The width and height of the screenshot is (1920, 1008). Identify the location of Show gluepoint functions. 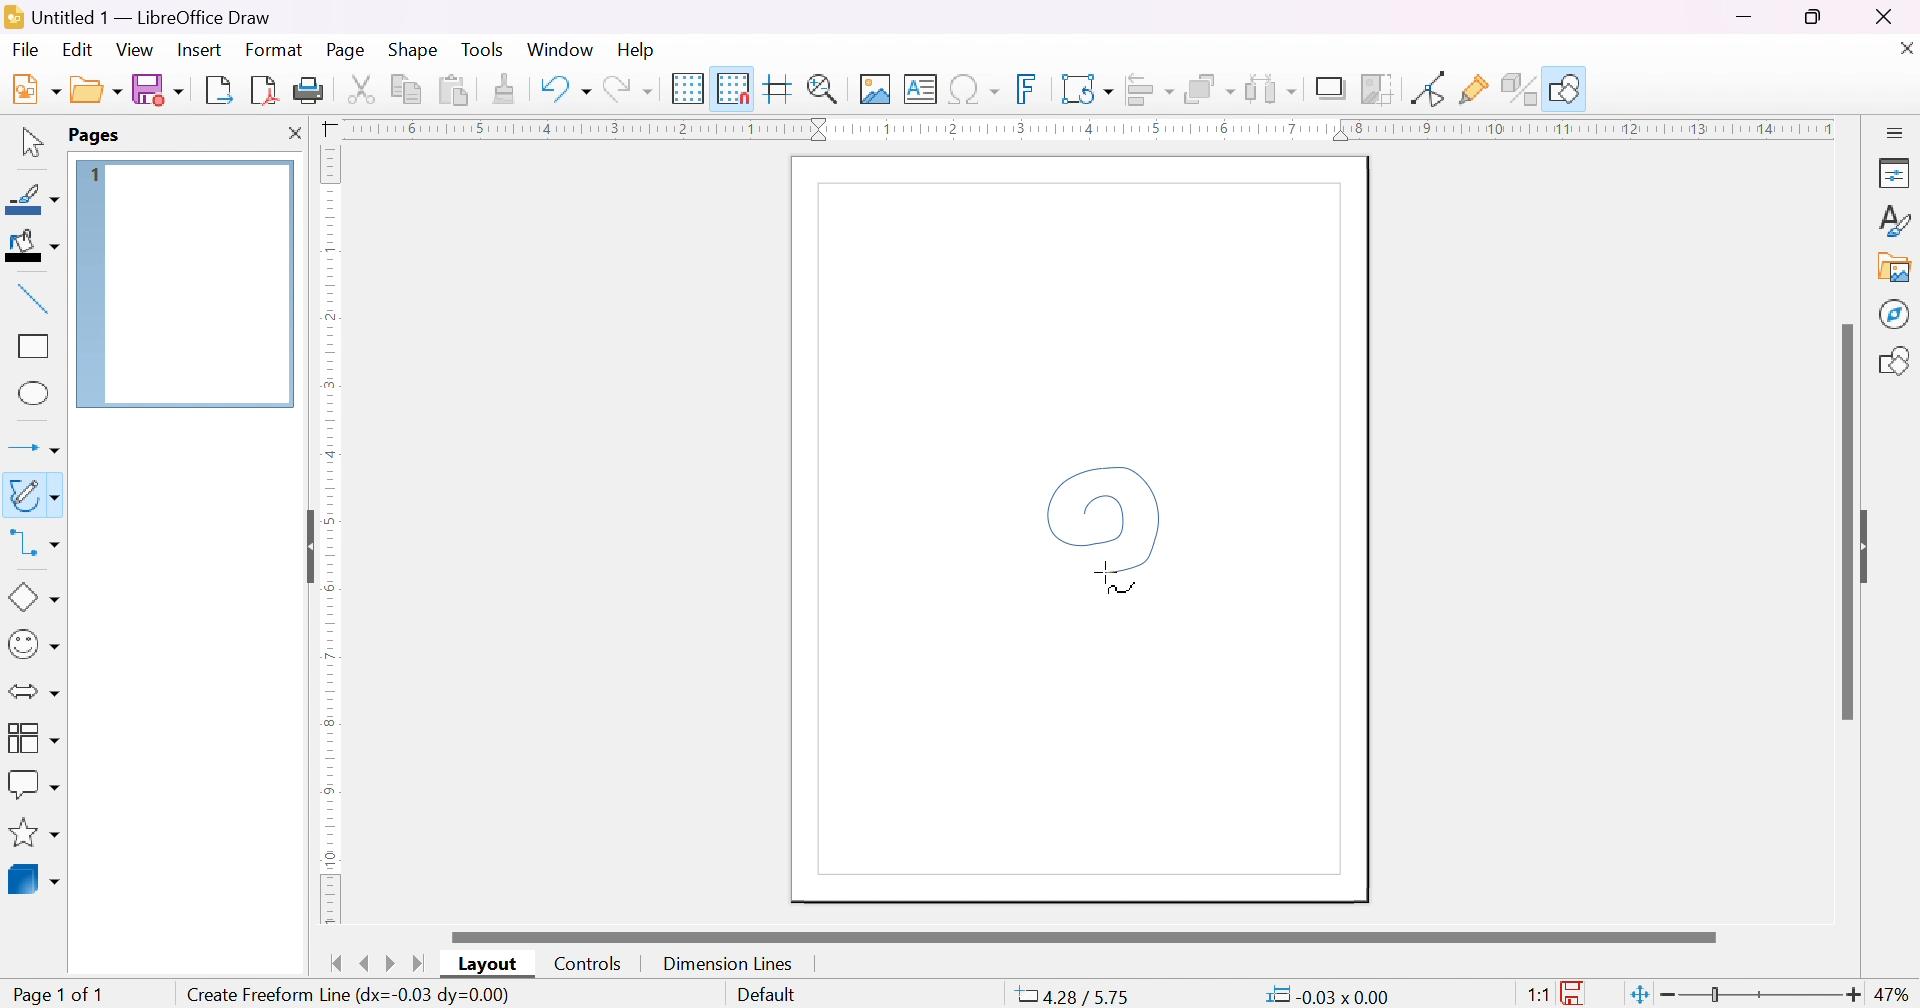
(1474, 89).